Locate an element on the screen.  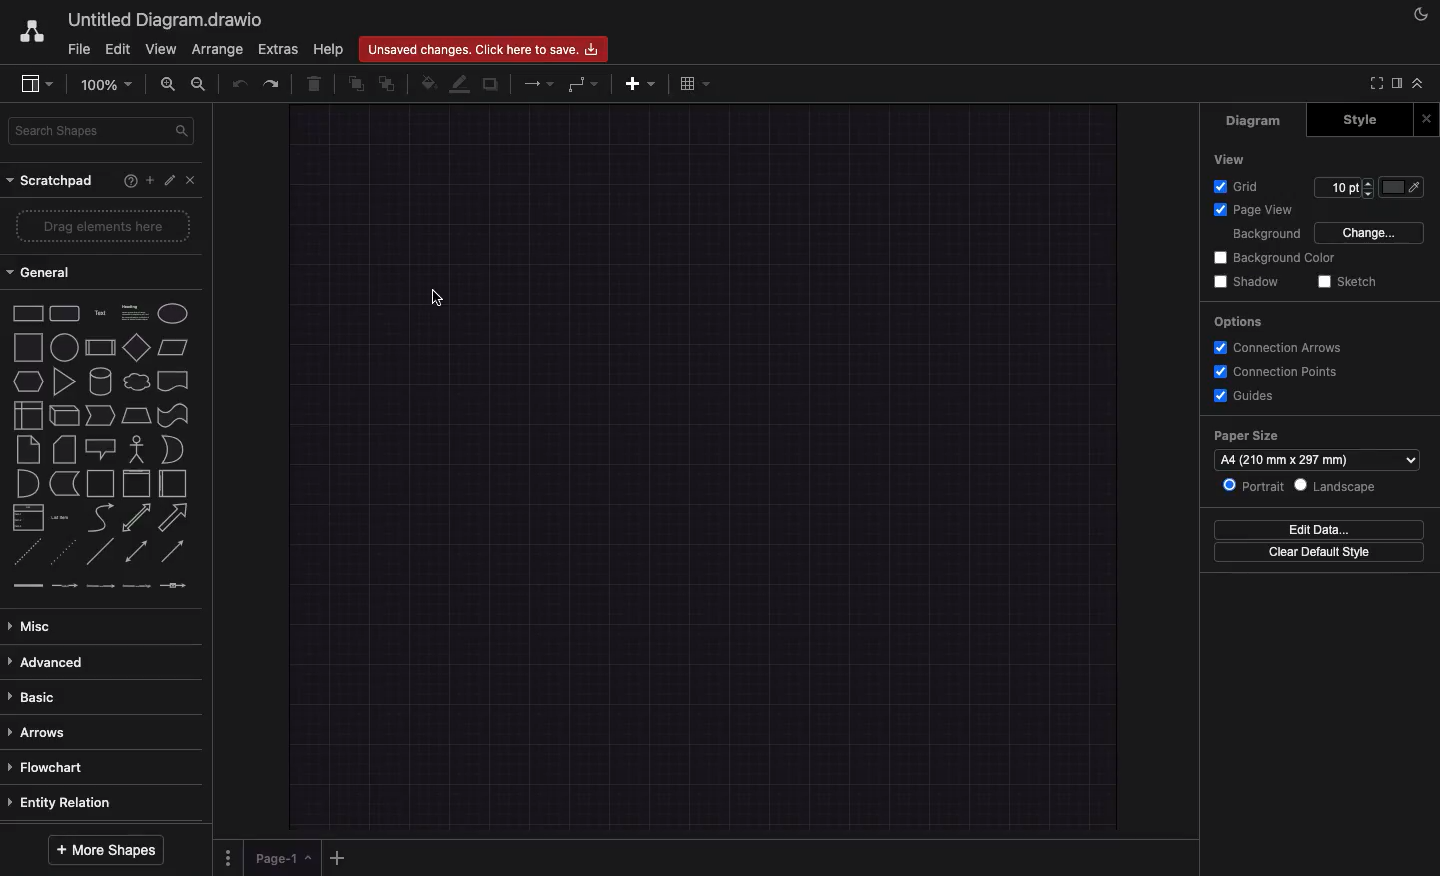
bidirectional arrow is located at coordinates (136, 518).